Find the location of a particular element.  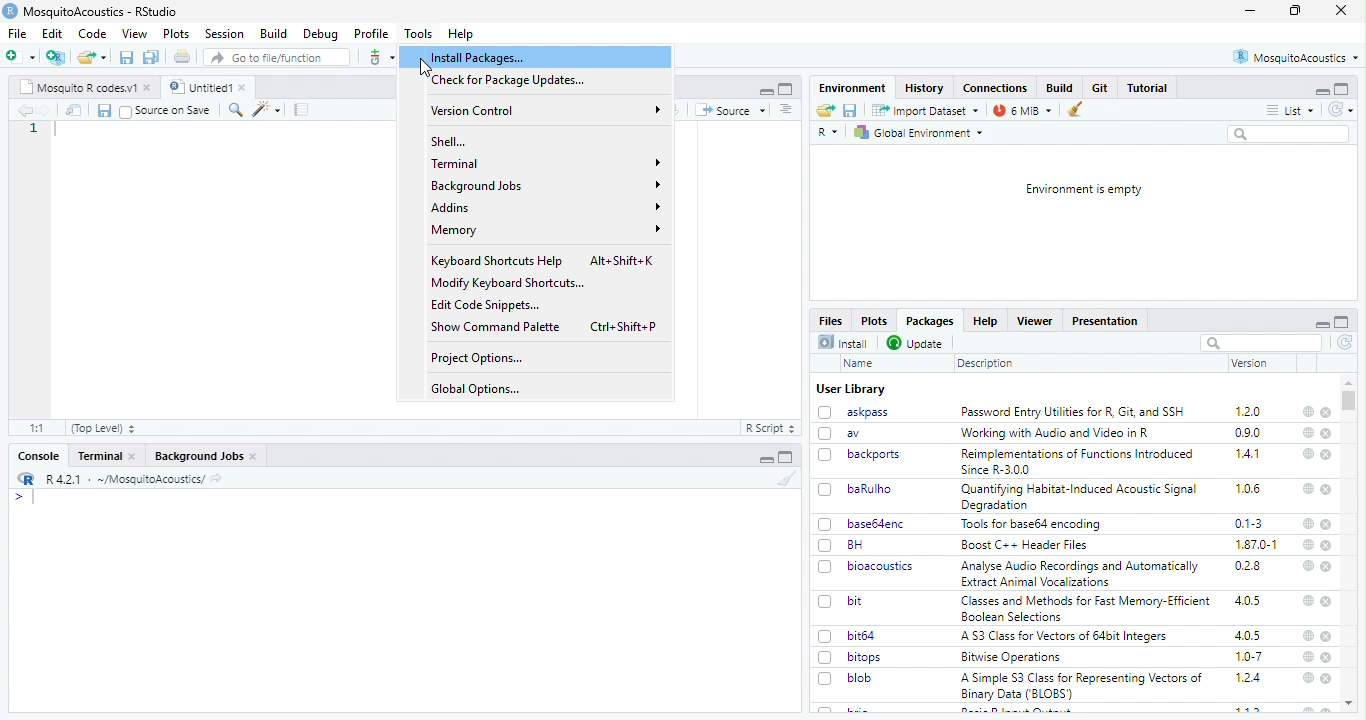

Bitwise Operations is located at coordinates (1013, 658).